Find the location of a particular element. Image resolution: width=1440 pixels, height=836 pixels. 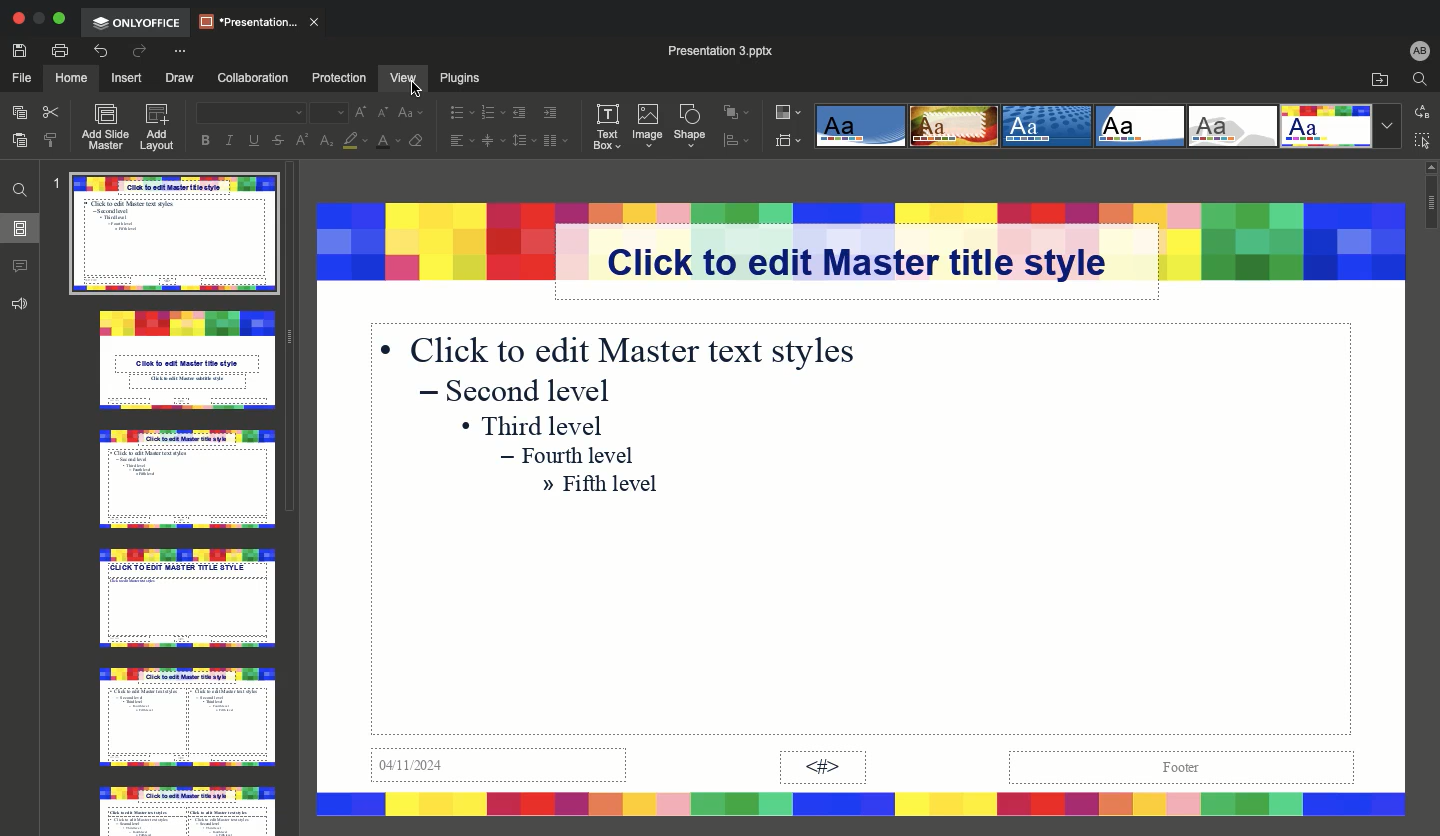

Comments is located at coordinates (23, 267).